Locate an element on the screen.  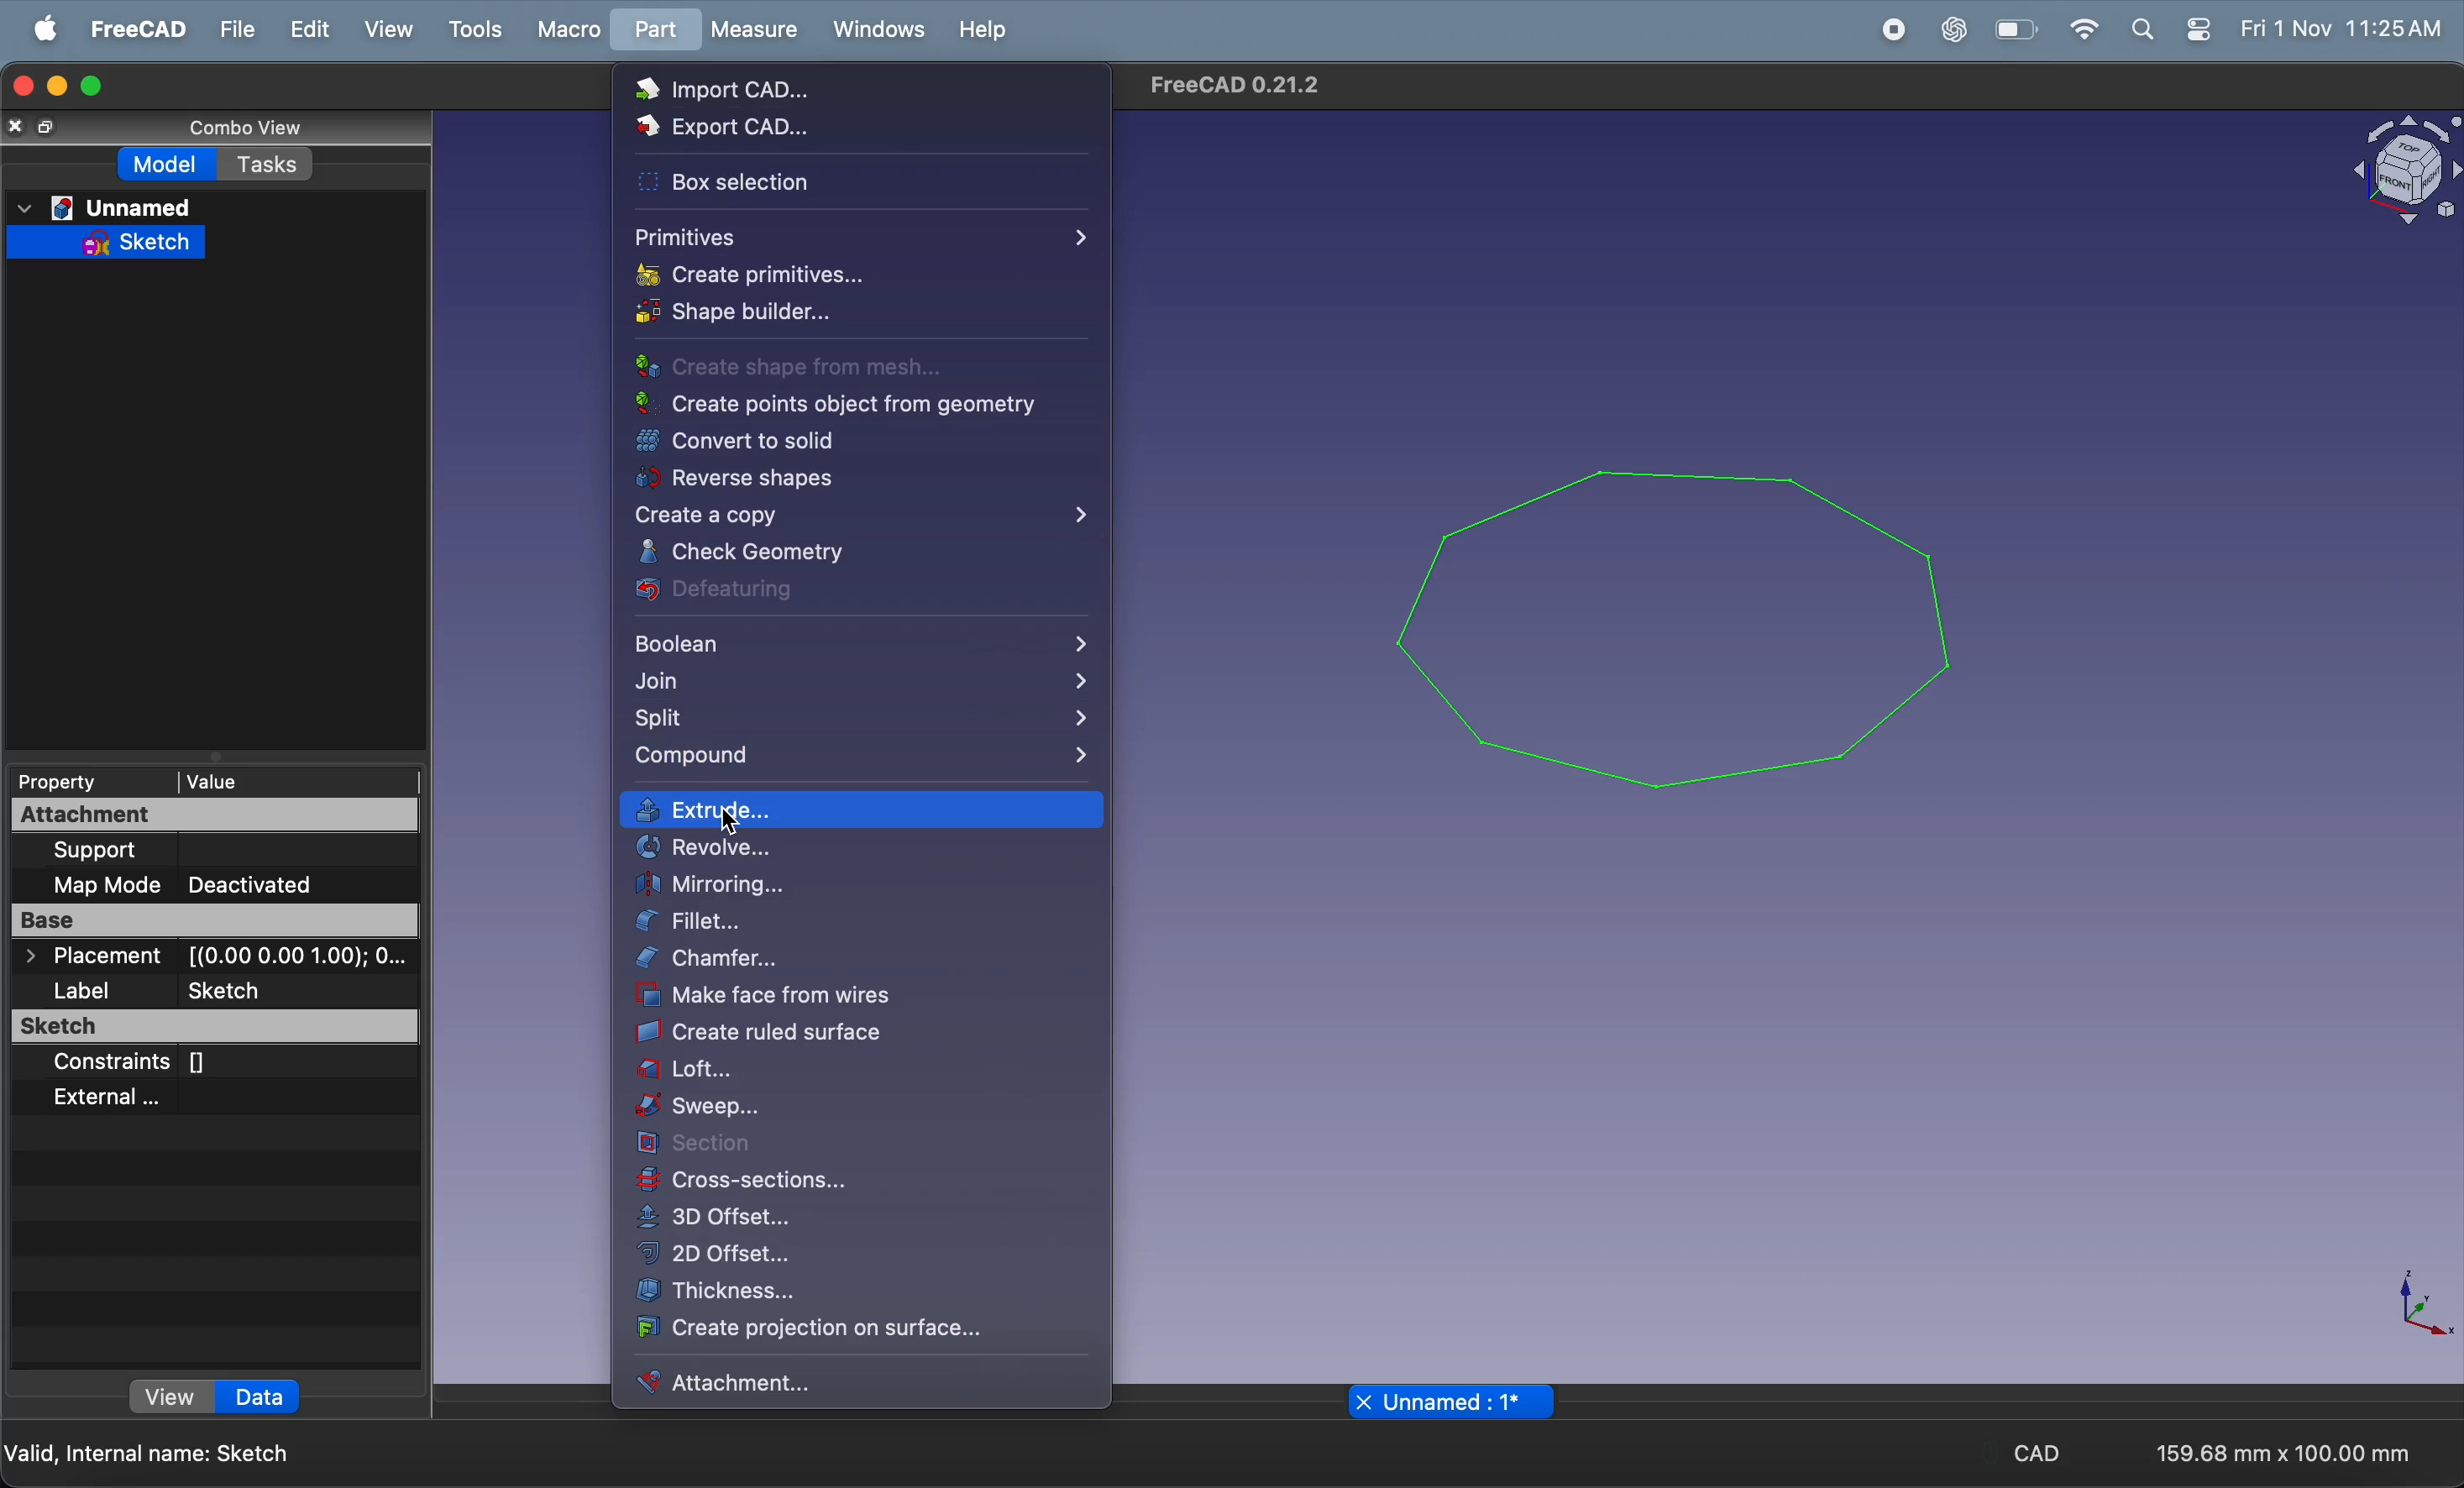
box slection is located at coordinates (754, 180).